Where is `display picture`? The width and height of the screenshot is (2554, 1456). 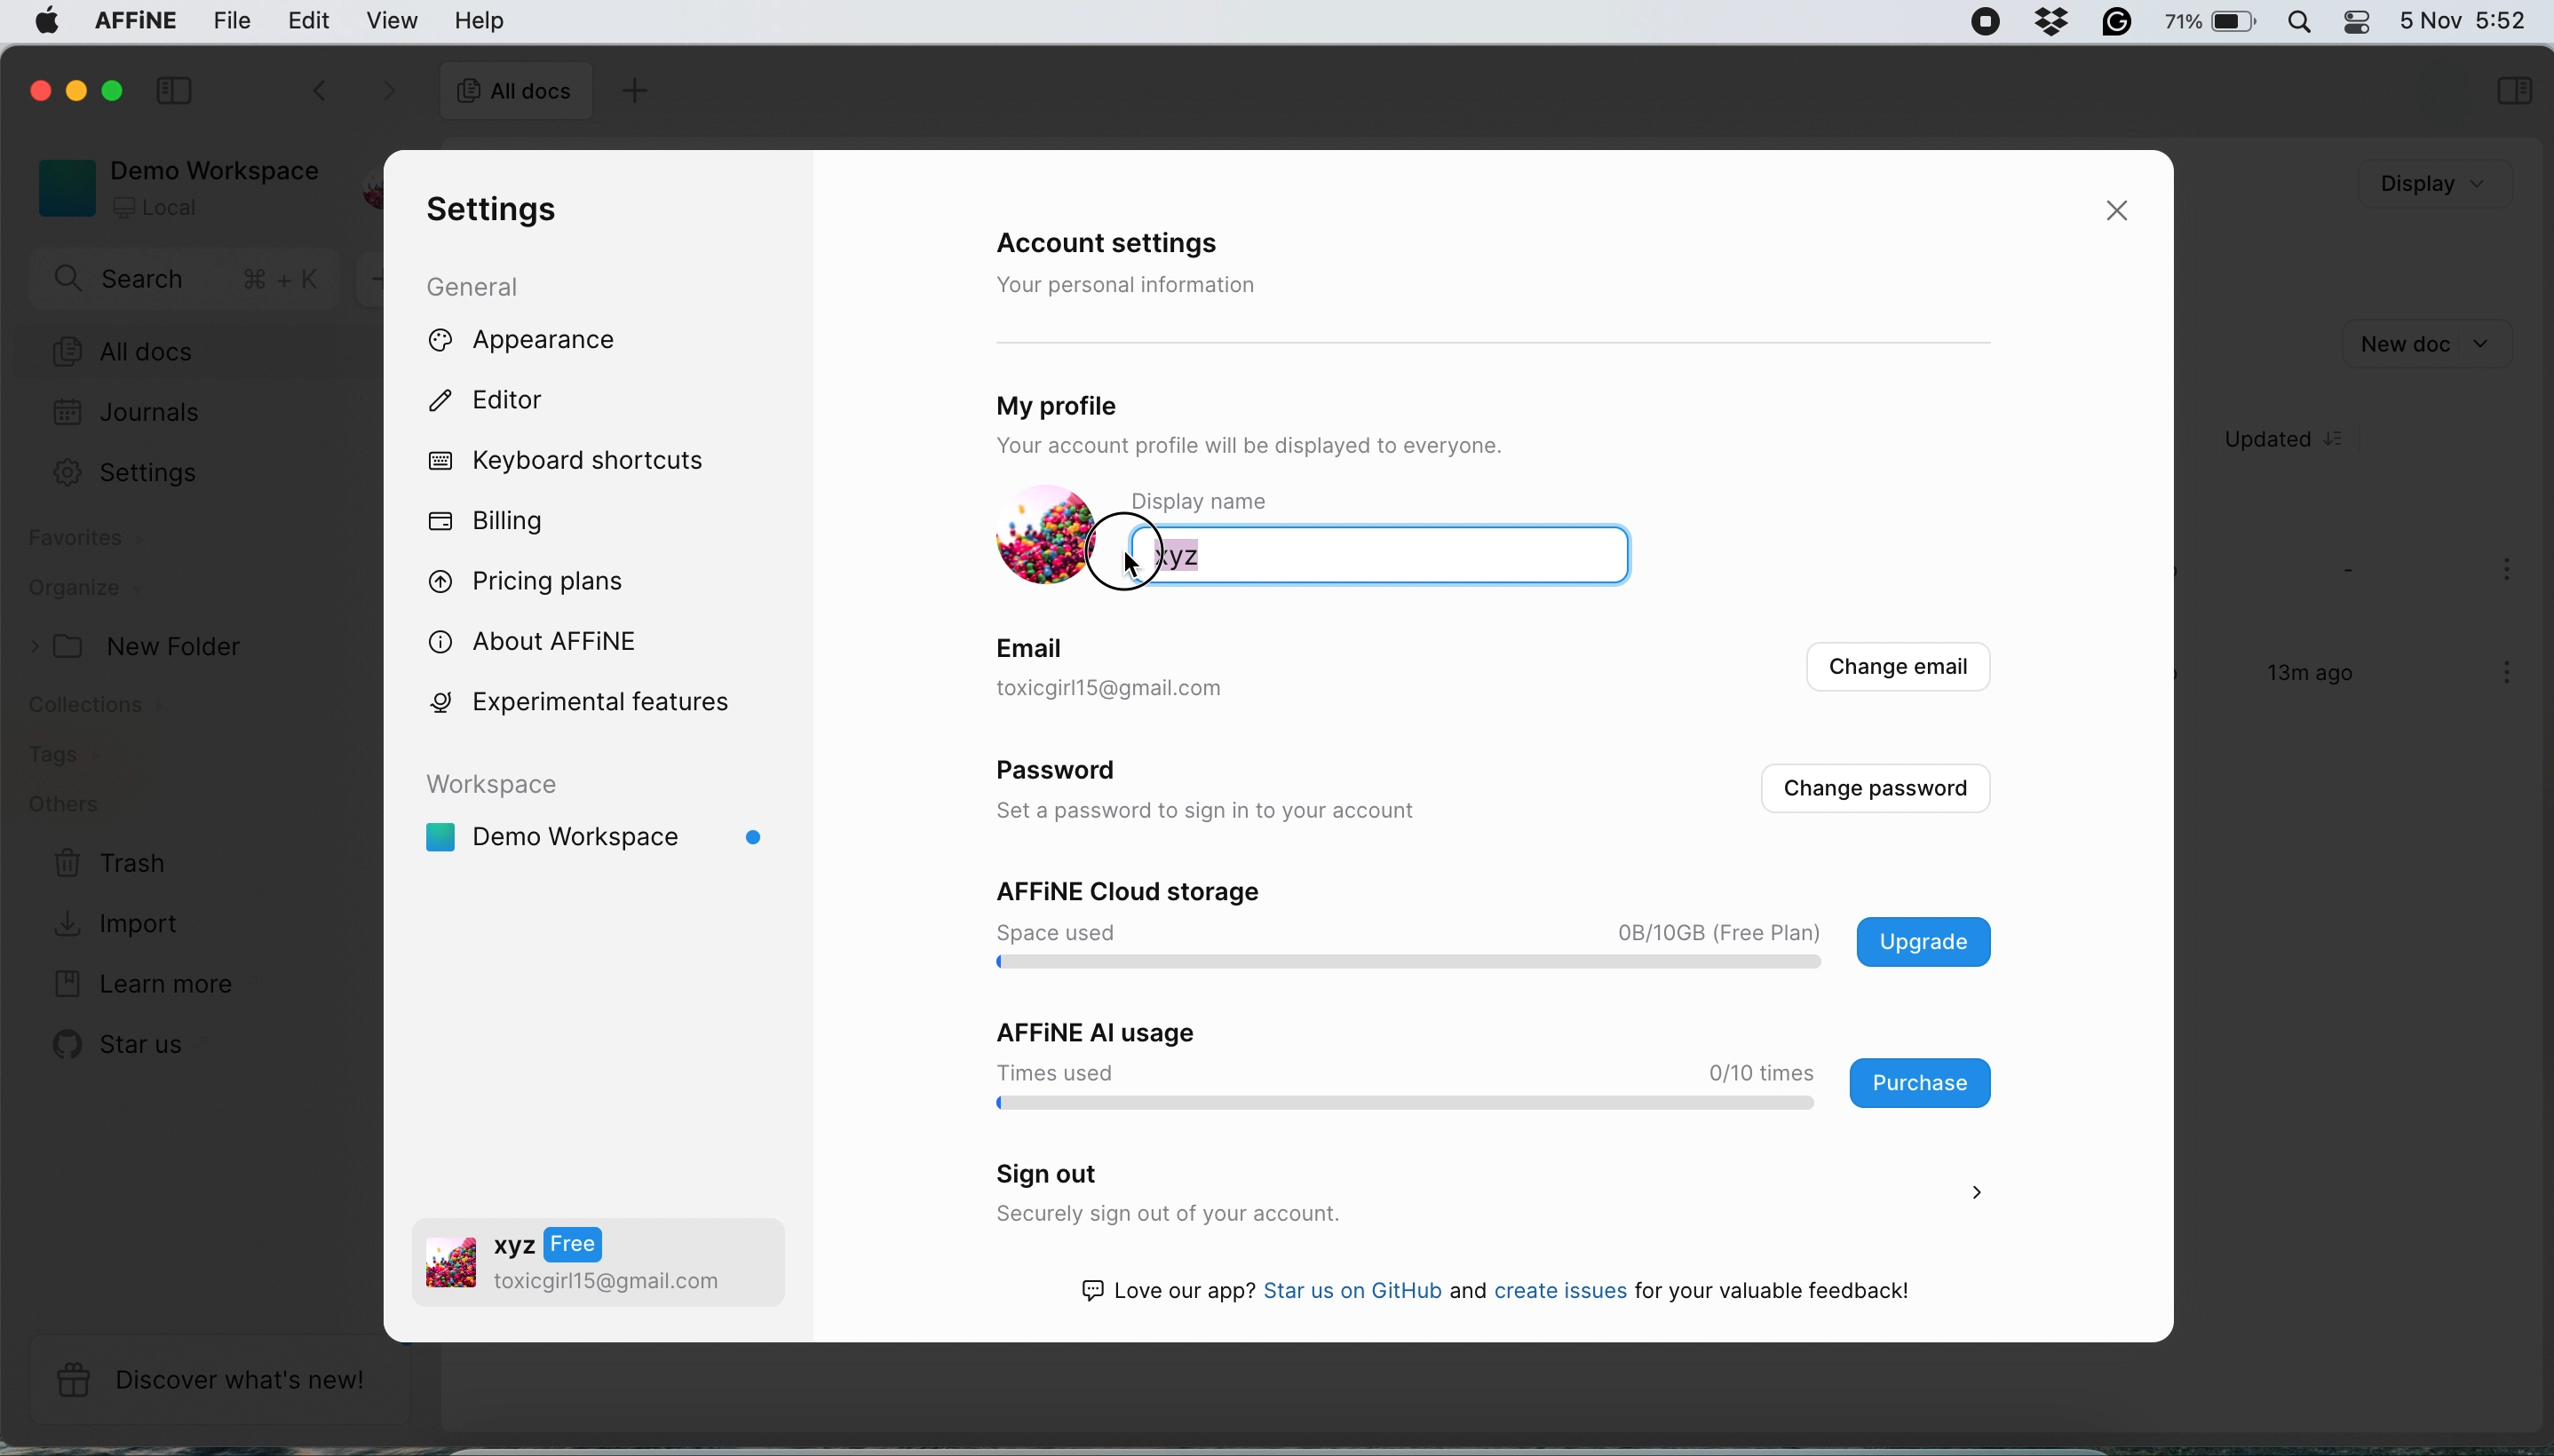 display picture is located at coordinates (1037, 537).